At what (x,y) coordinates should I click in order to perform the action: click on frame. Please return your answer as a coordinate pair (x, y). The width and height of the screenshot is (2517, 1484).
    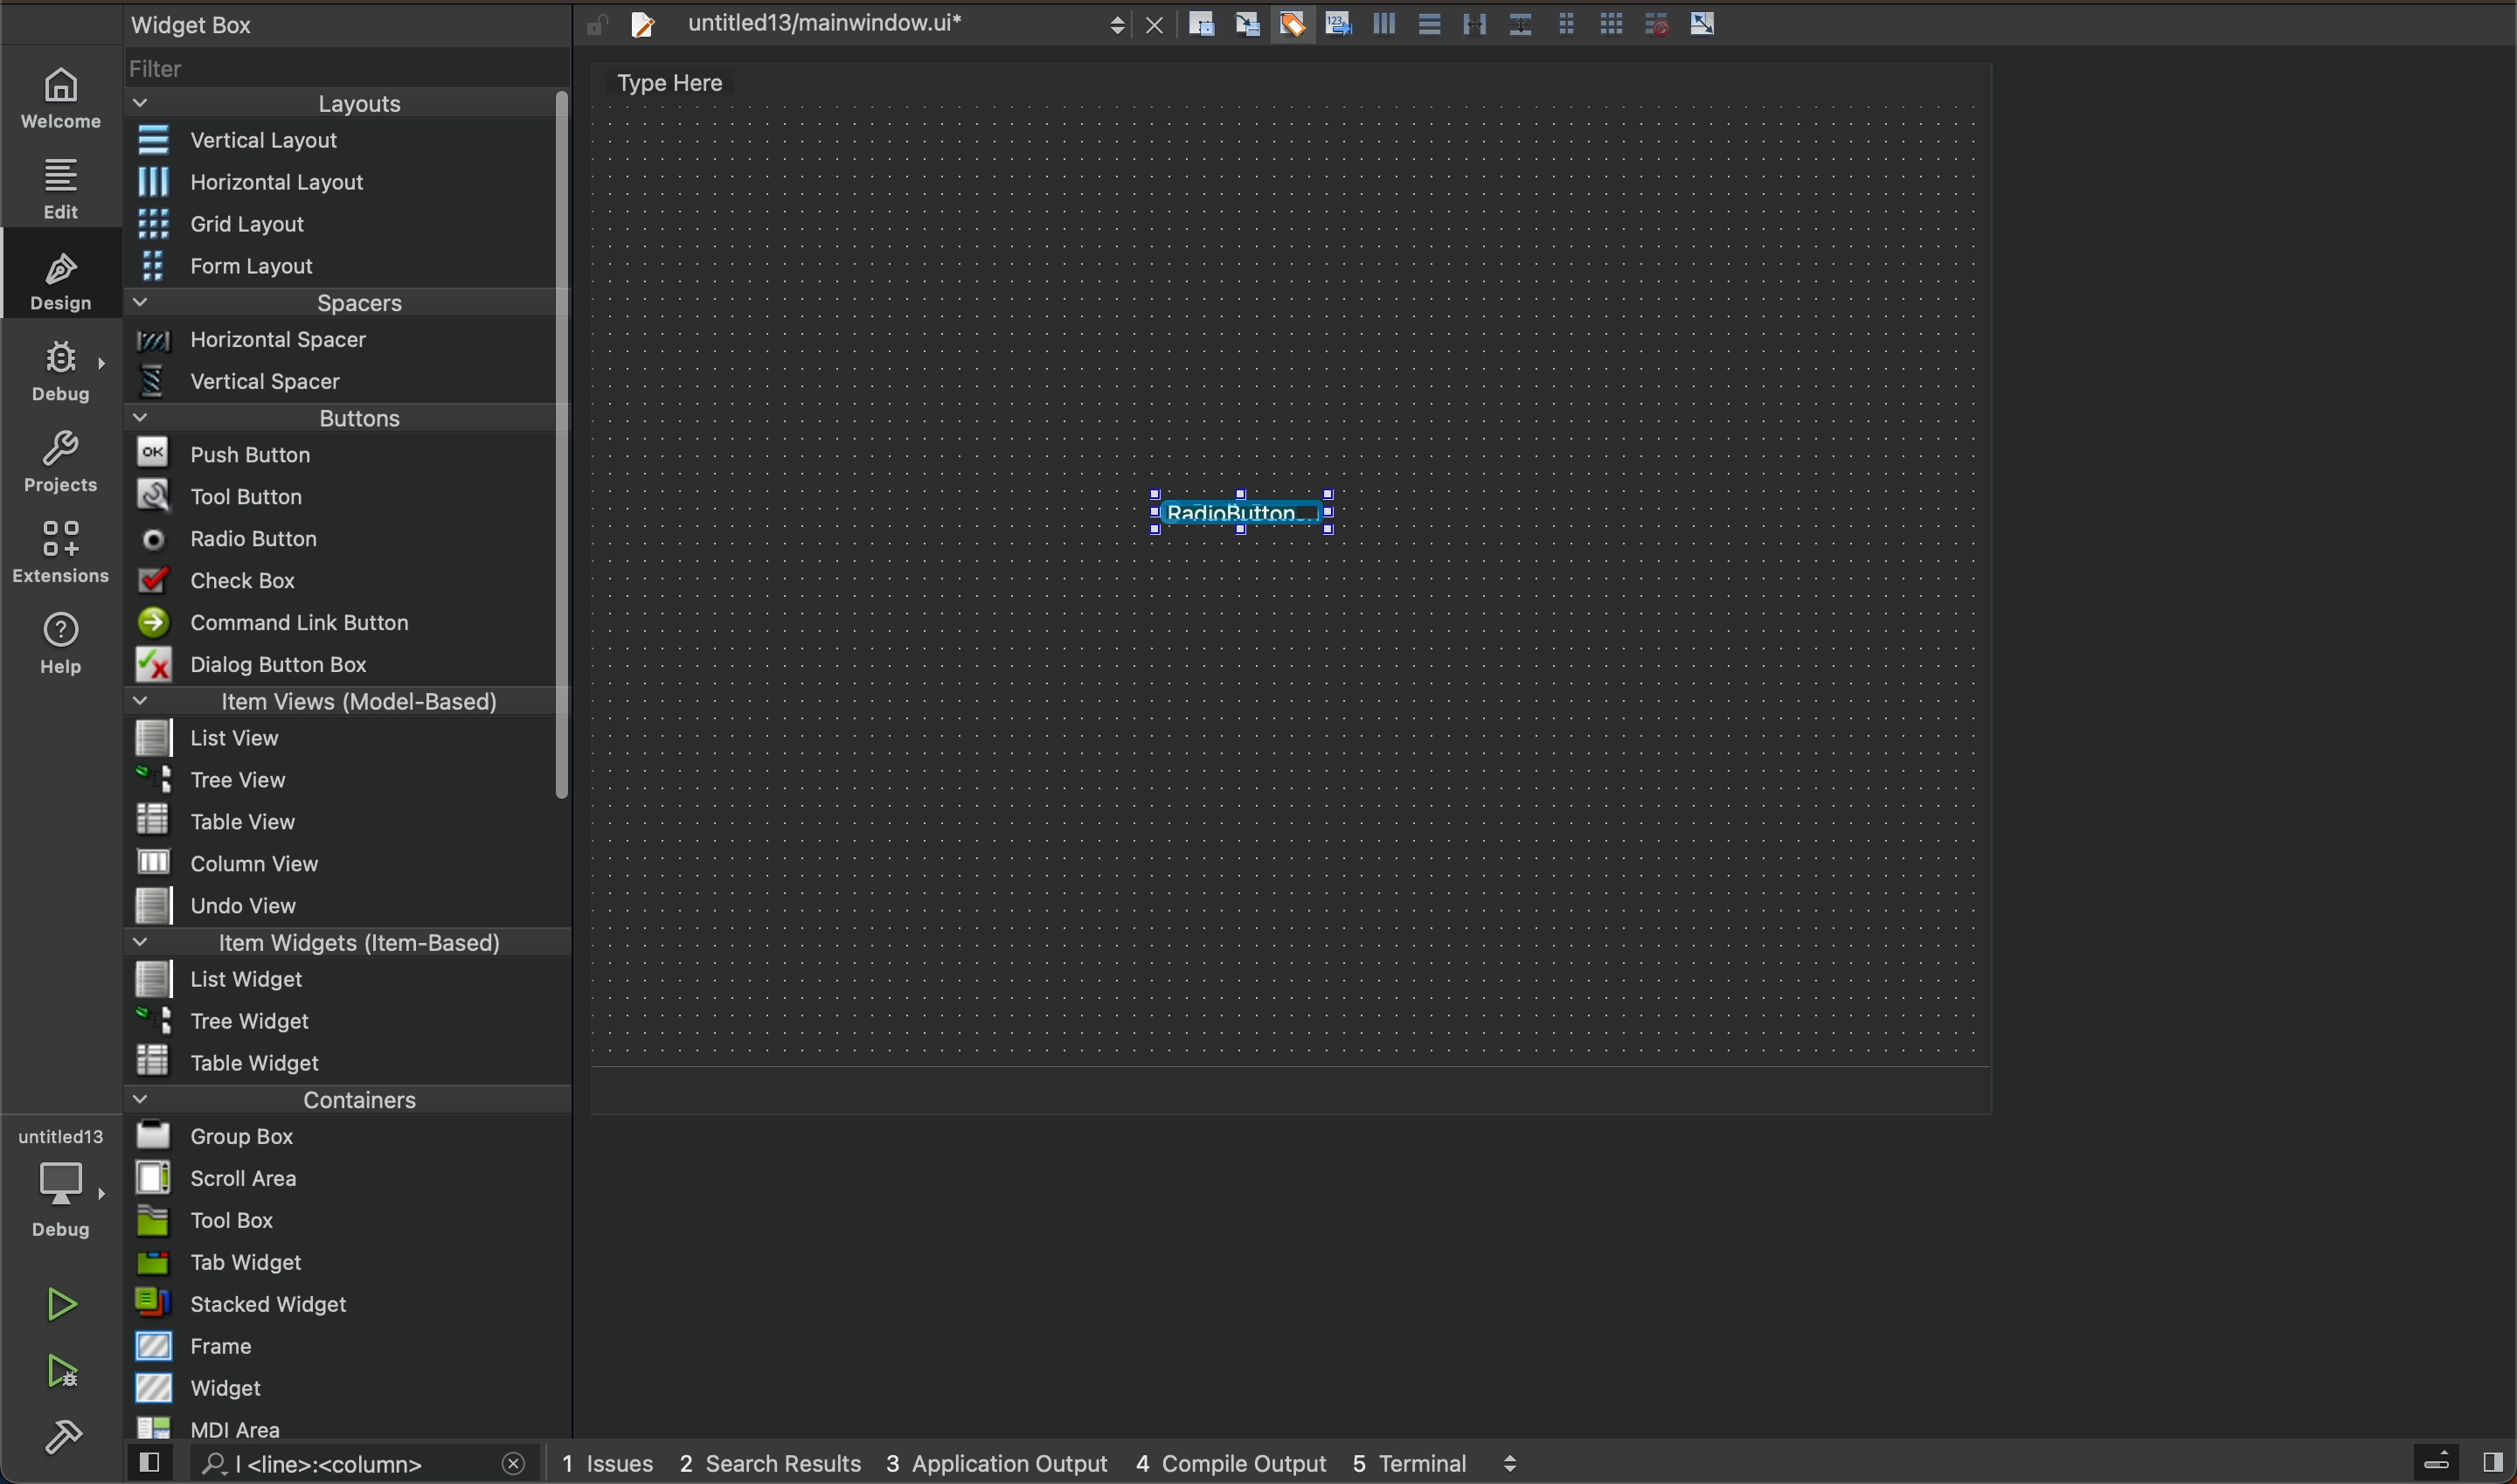
    Looking at the image, I should click on (351, 1345).